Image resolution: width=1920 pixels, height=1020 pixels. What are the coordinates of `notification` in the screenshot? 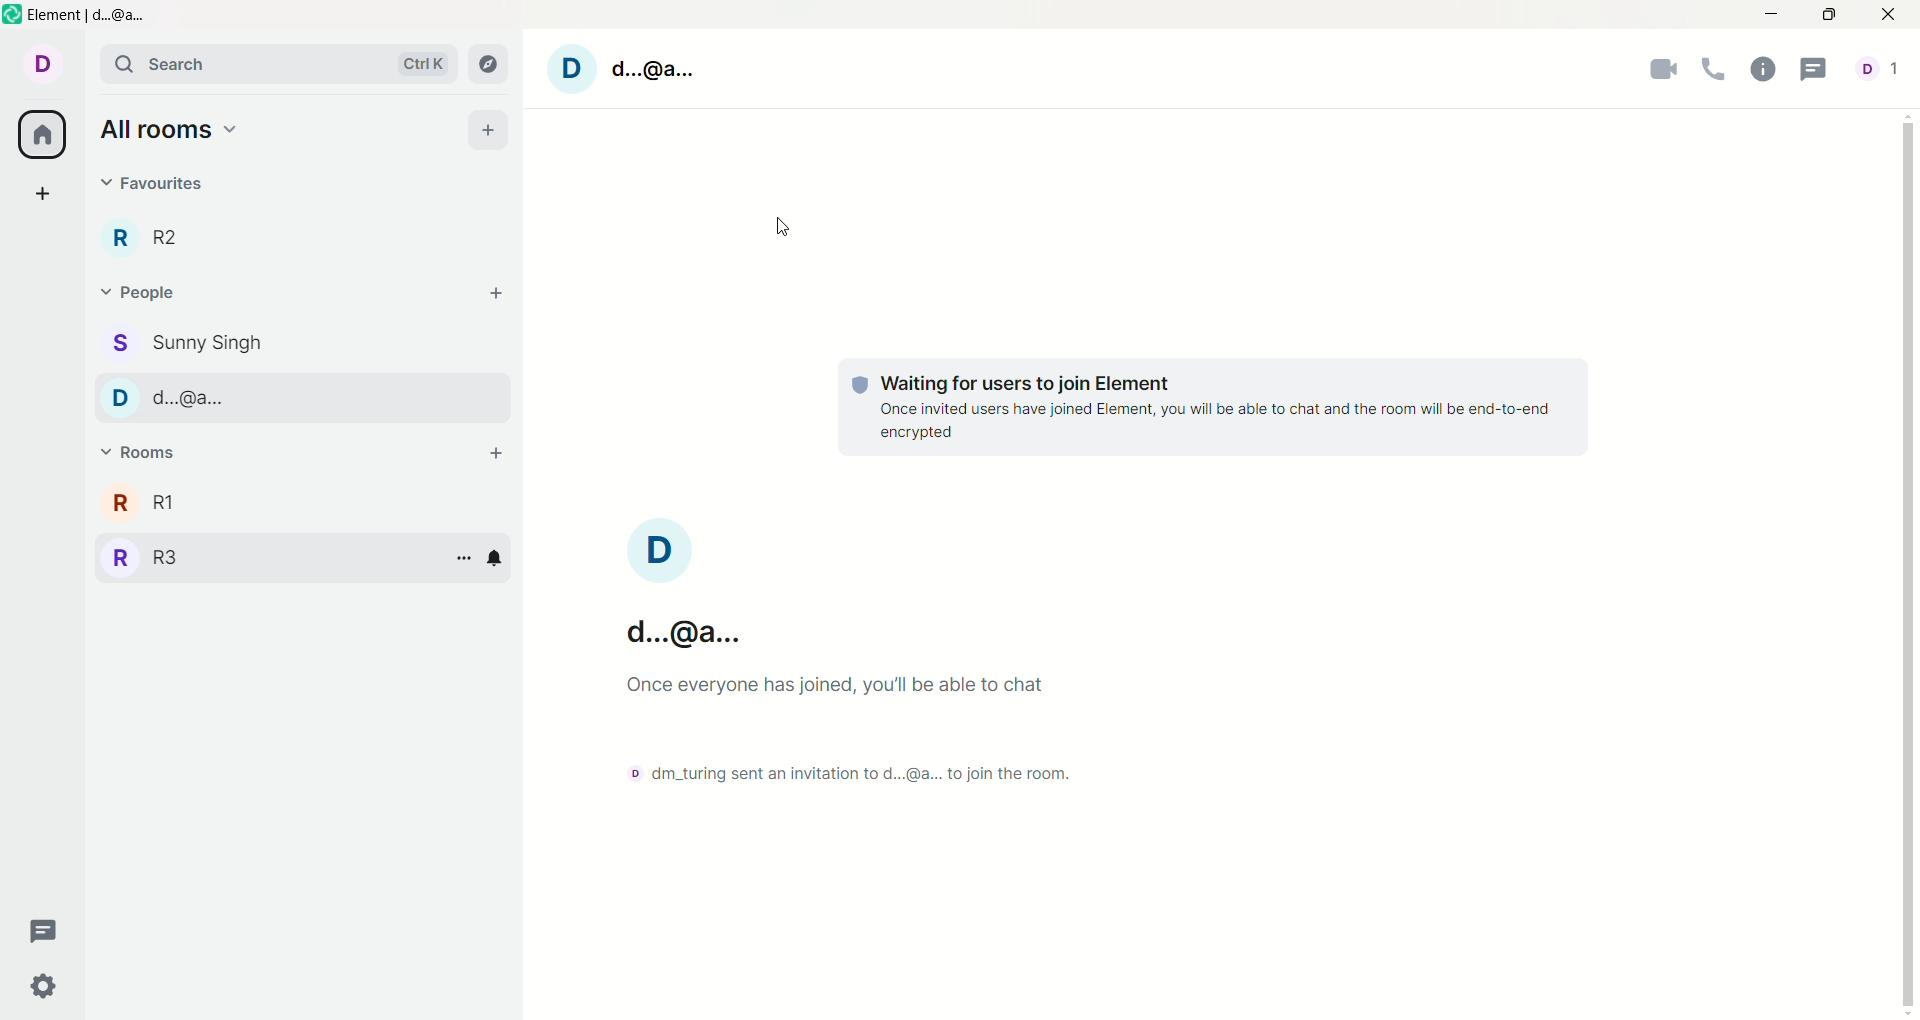 It's located at (499, 557).